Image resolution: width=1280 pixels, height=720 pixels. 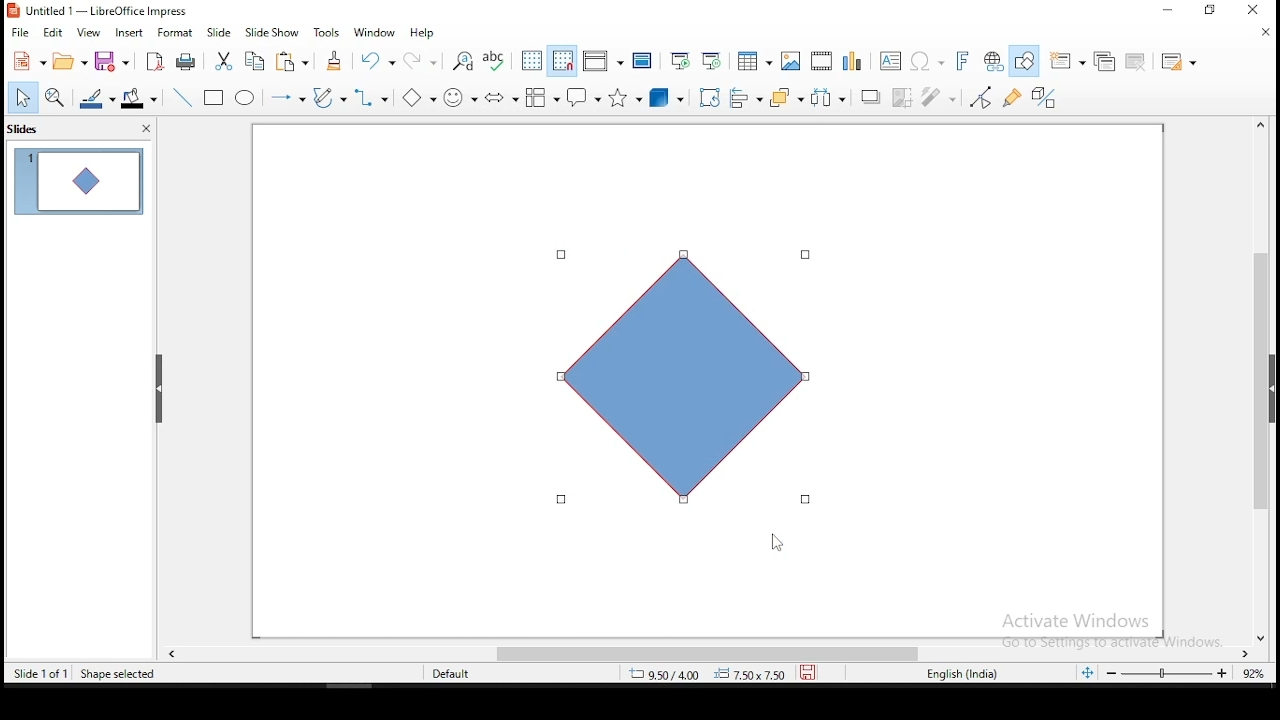 I want to click on line color, so click(x=95, y=99).